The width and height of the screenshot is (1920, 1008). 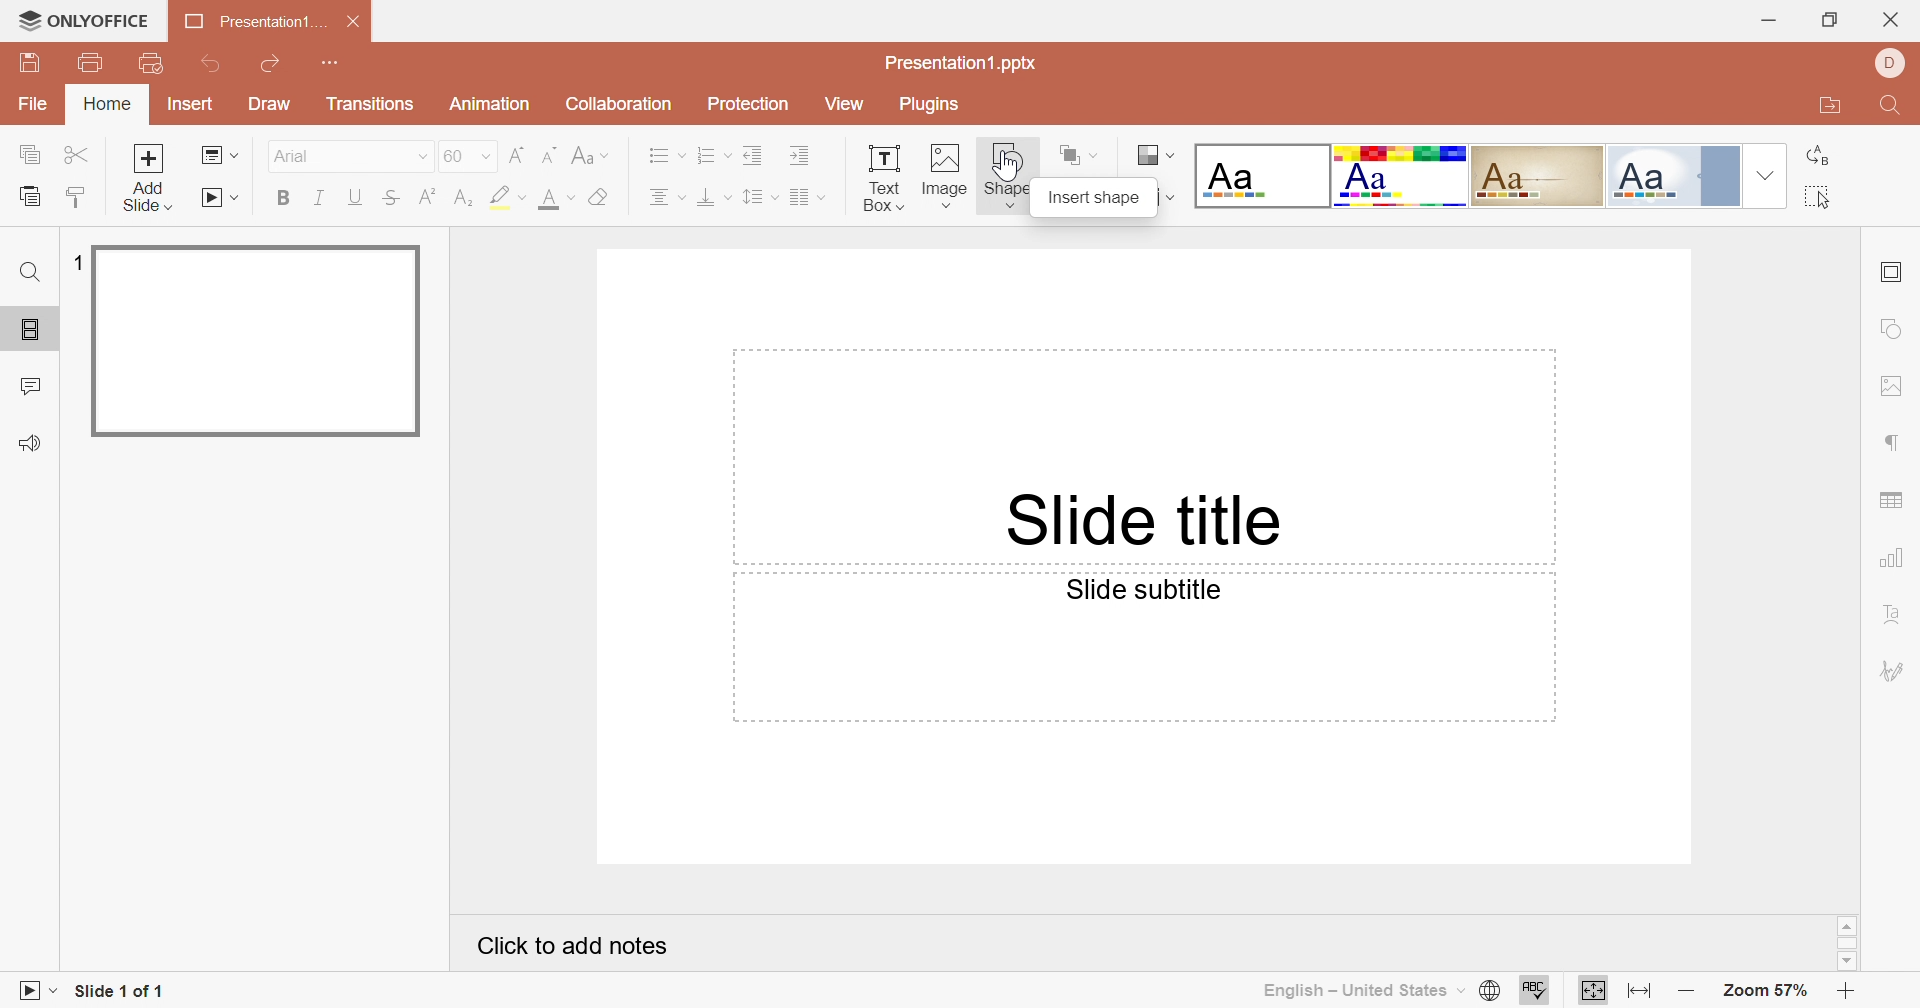 What do you see at coordinates (431, 196) in the screenshot?
I see `Superscript` at bounding box center [431, 196].